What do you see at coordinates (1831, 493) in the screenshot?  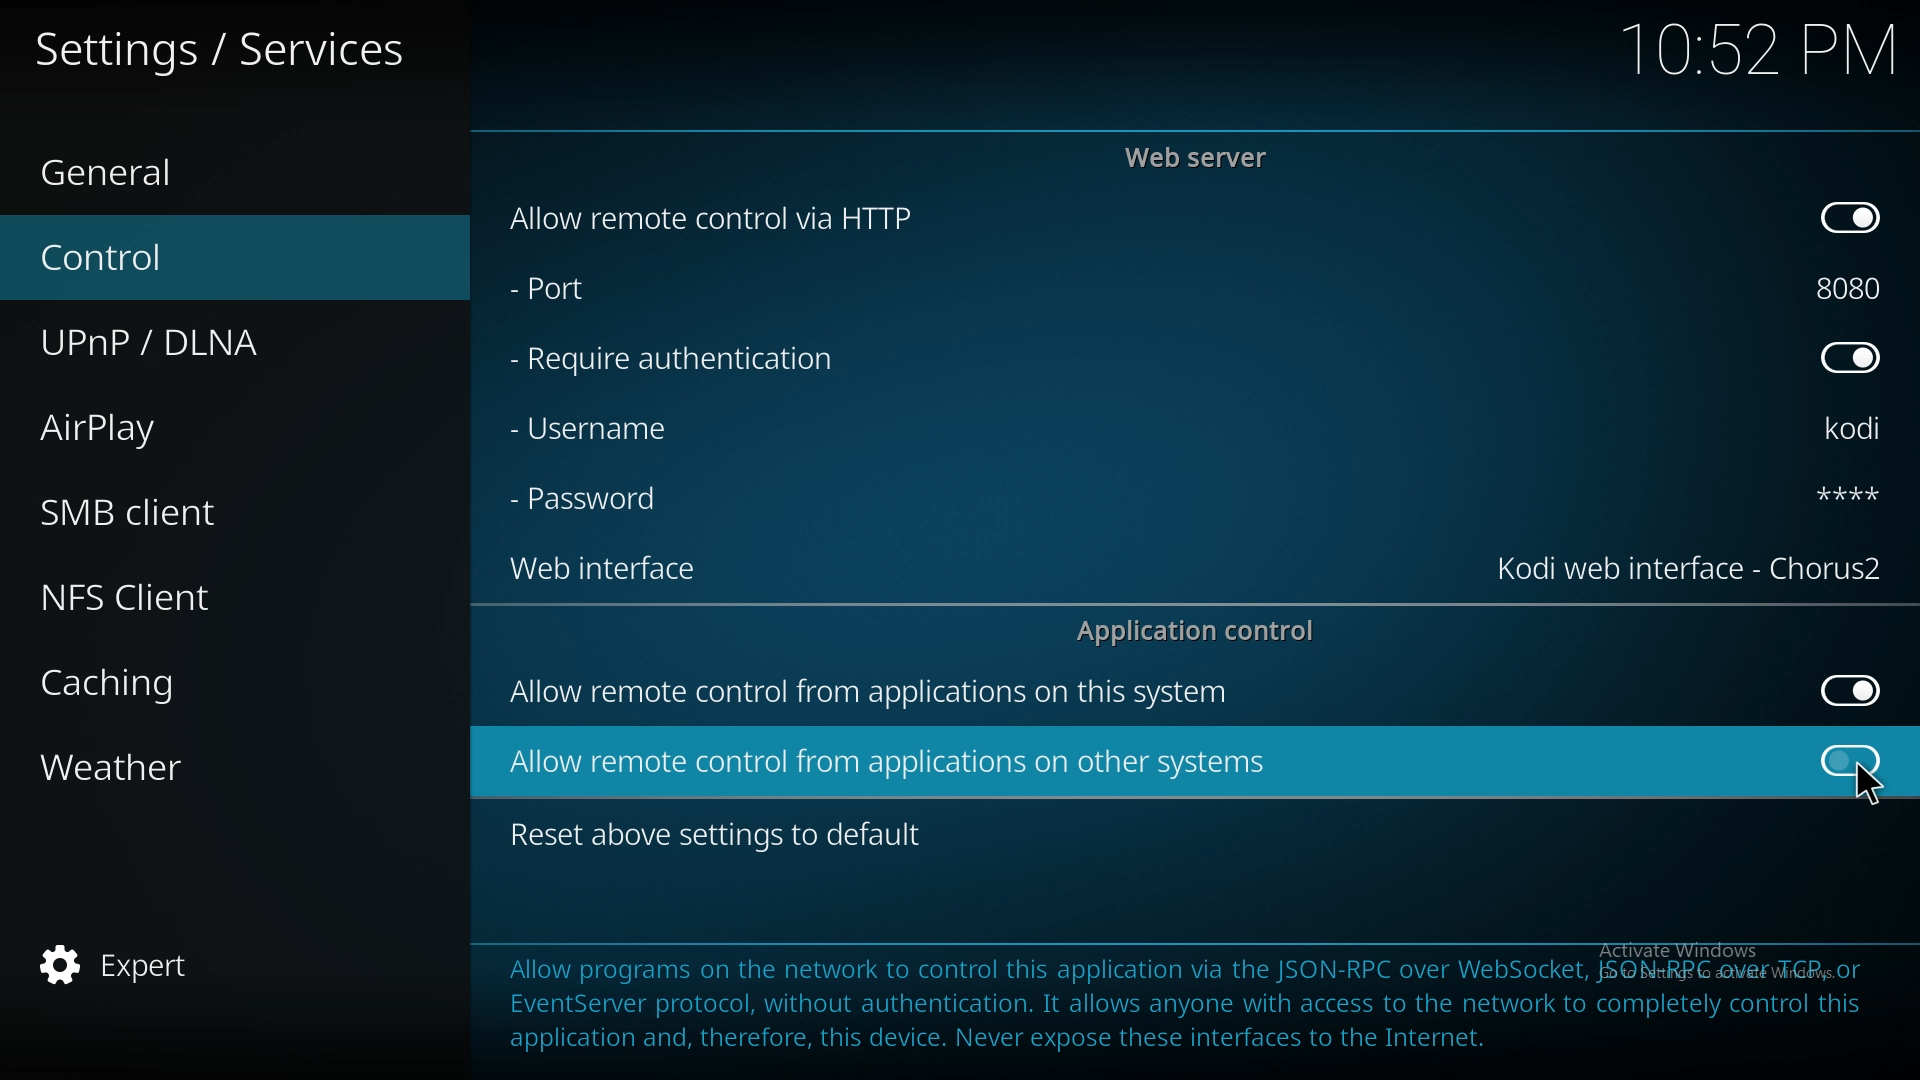 I see `password` at bounding box center [1831, 493].